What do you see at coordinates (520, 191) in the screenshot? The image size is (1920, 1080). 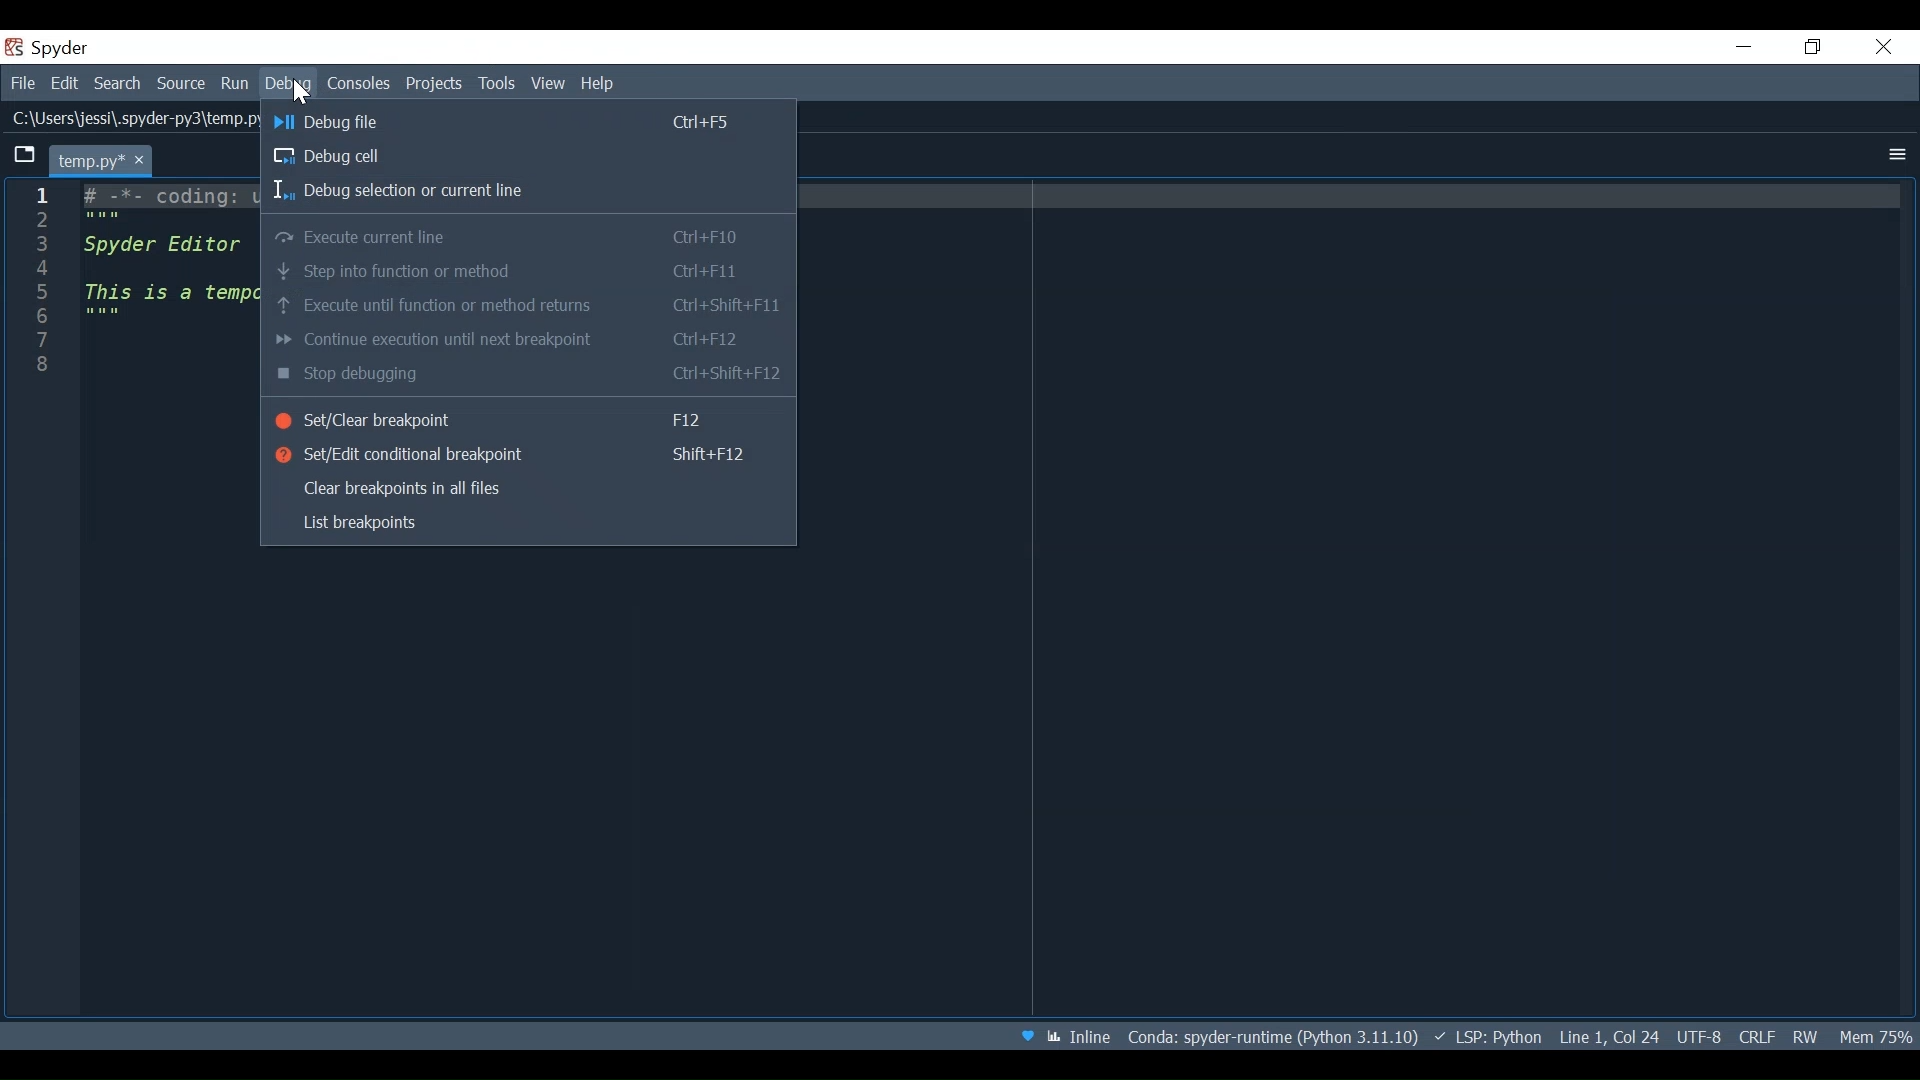 I see `Debug selection or current line` at bounding box center [520, 191].